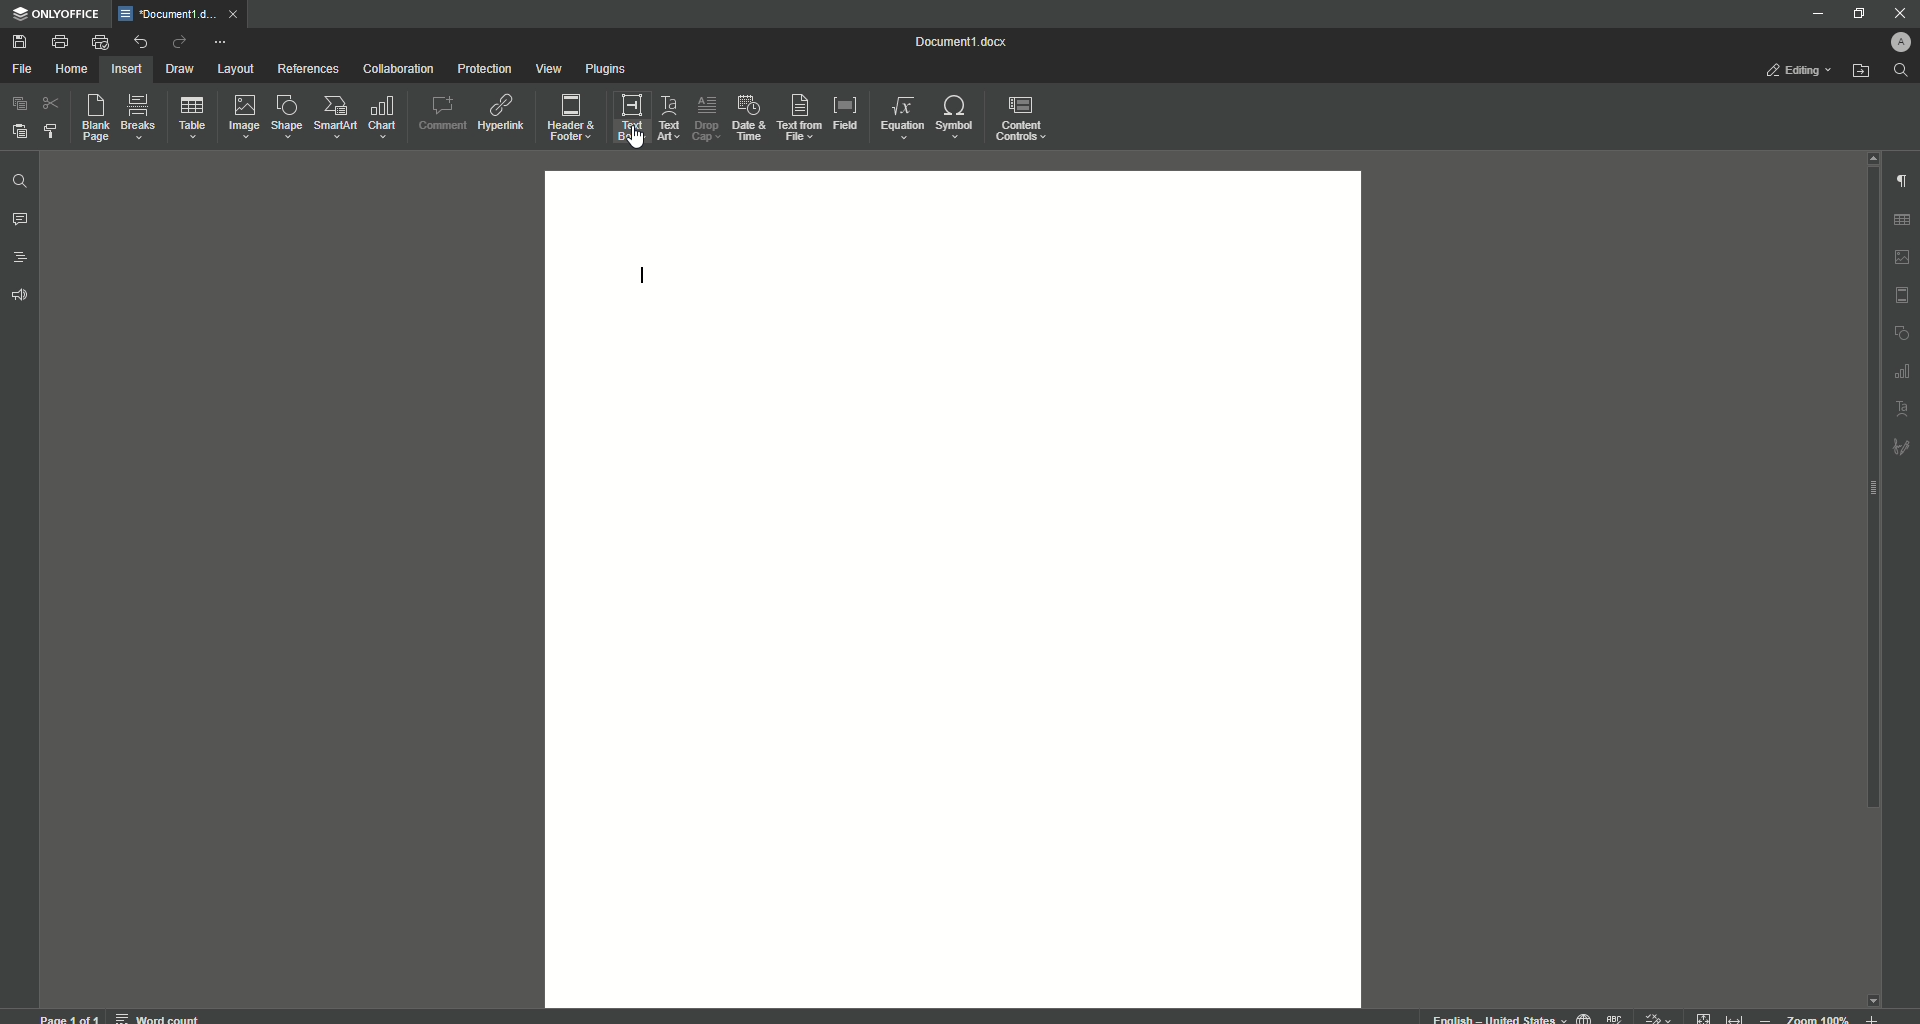 The image size is (1920, 1024). Describe the element at coordinates (18, 130) in the screenshot. I see `Paste` at that location.